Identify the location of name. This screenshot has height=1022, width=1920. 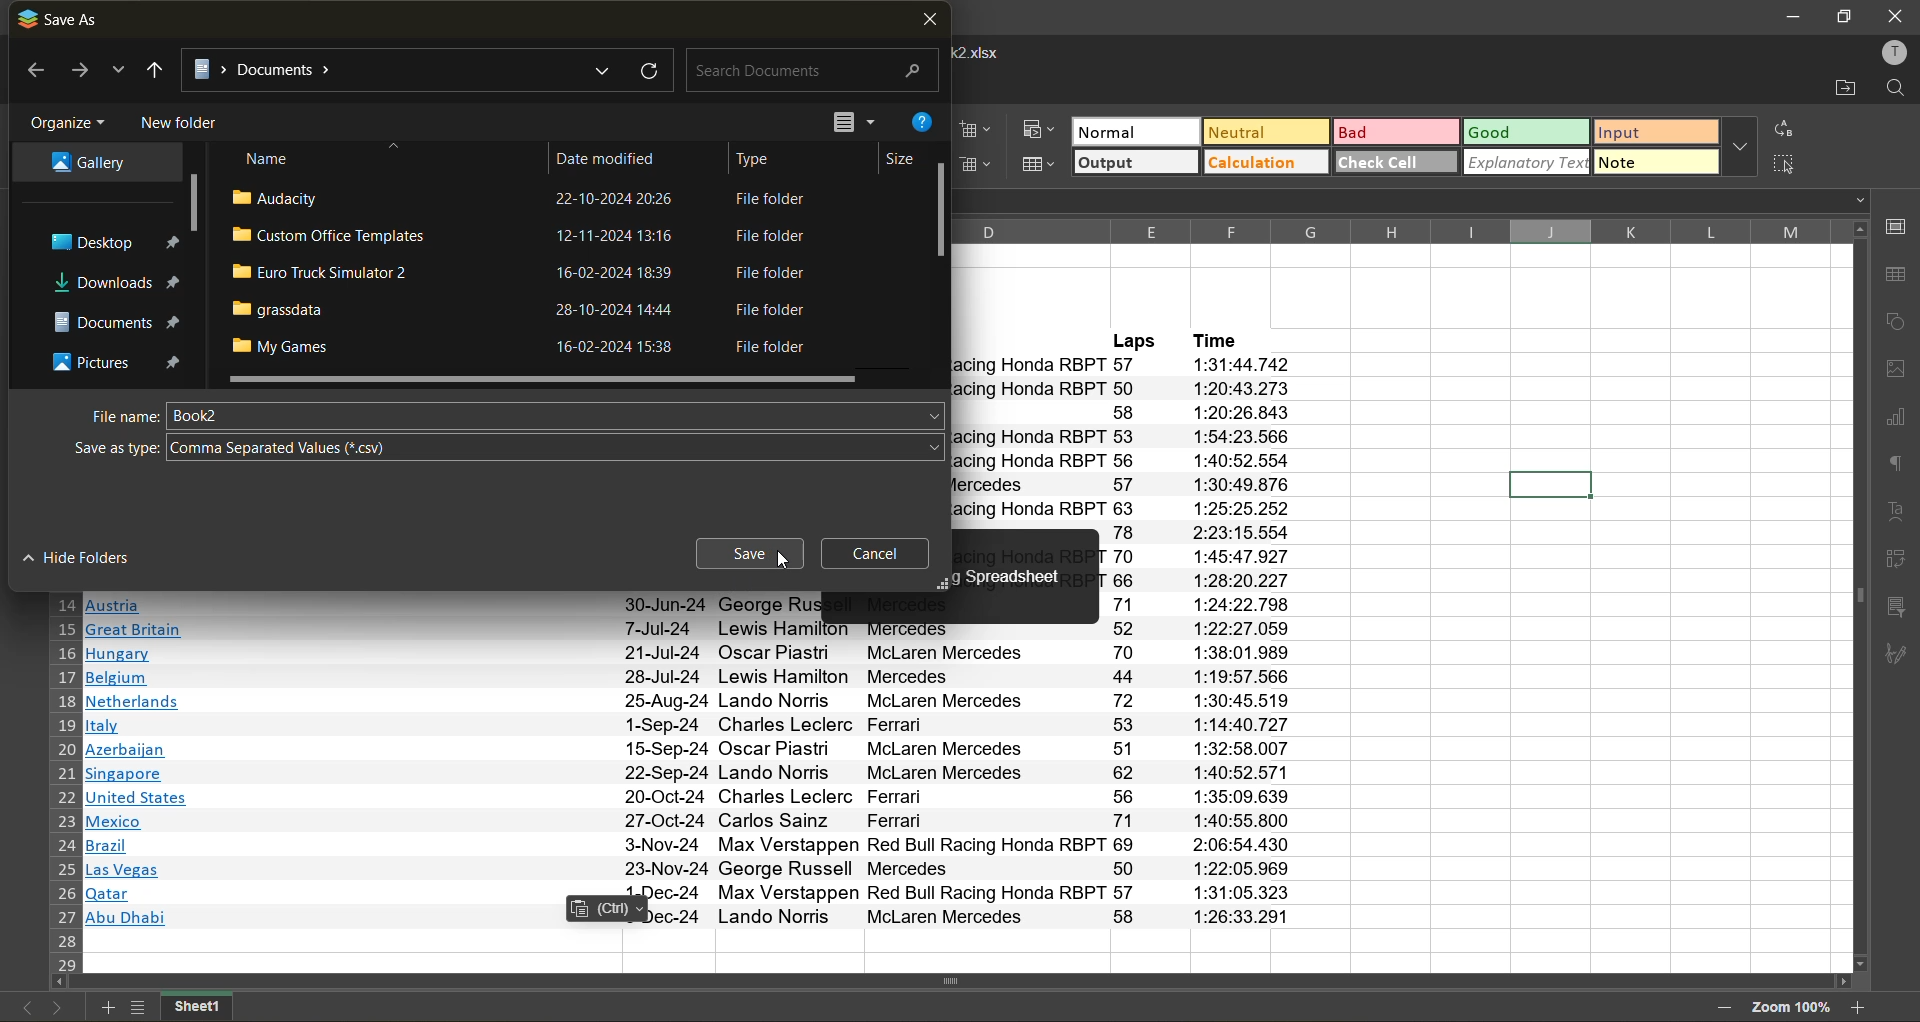
(271, 158).